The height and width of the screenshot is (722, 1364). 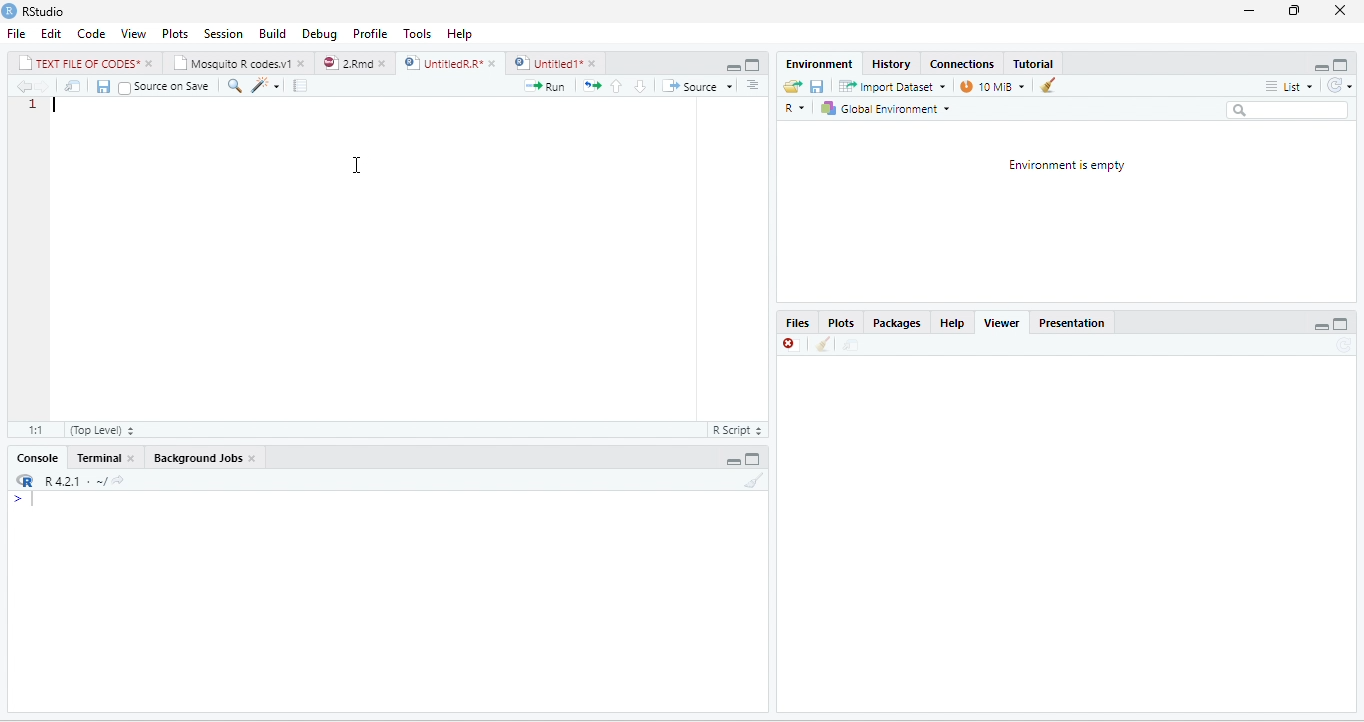 What do you see at coordinates (133, 458) in the screenshot?
I see `close` at bounding box center [133, 458].